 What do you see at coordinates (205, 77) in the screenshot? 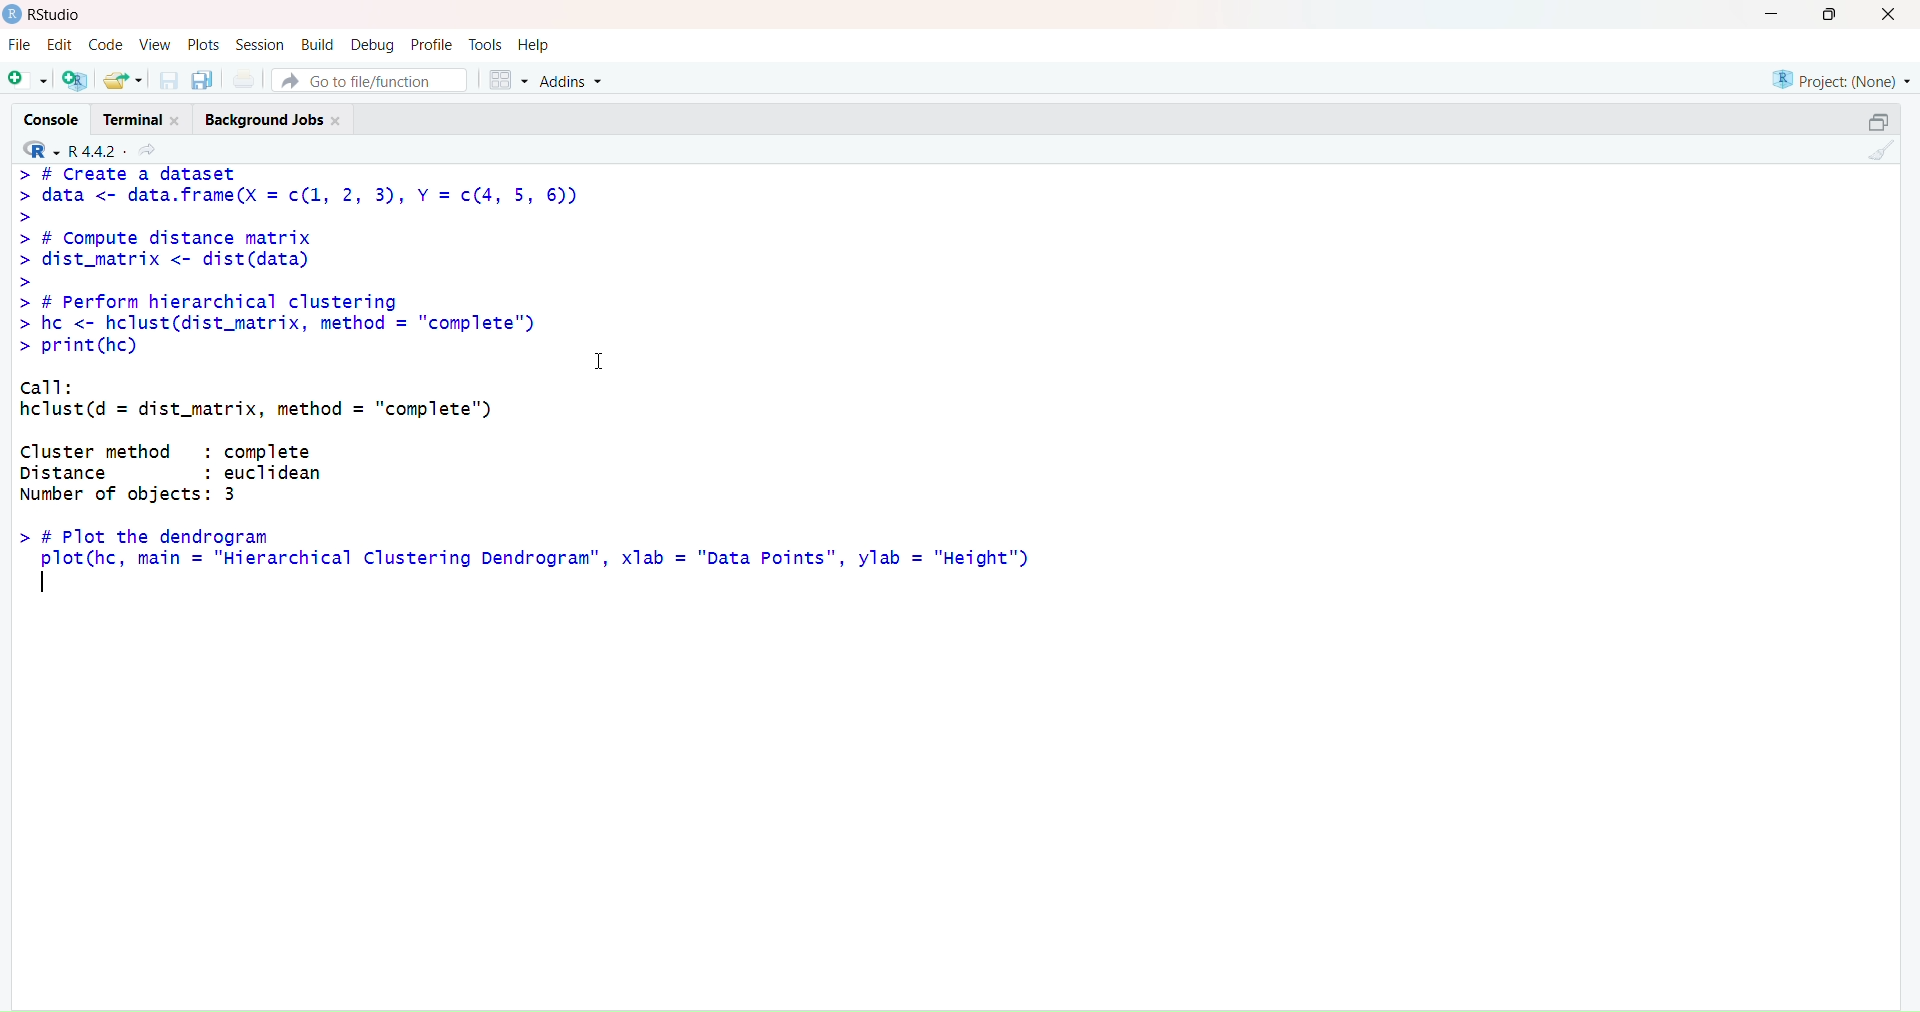
I see `Save all open documents (Ctrl + Alt + S)` at bounding box center [205, 77].